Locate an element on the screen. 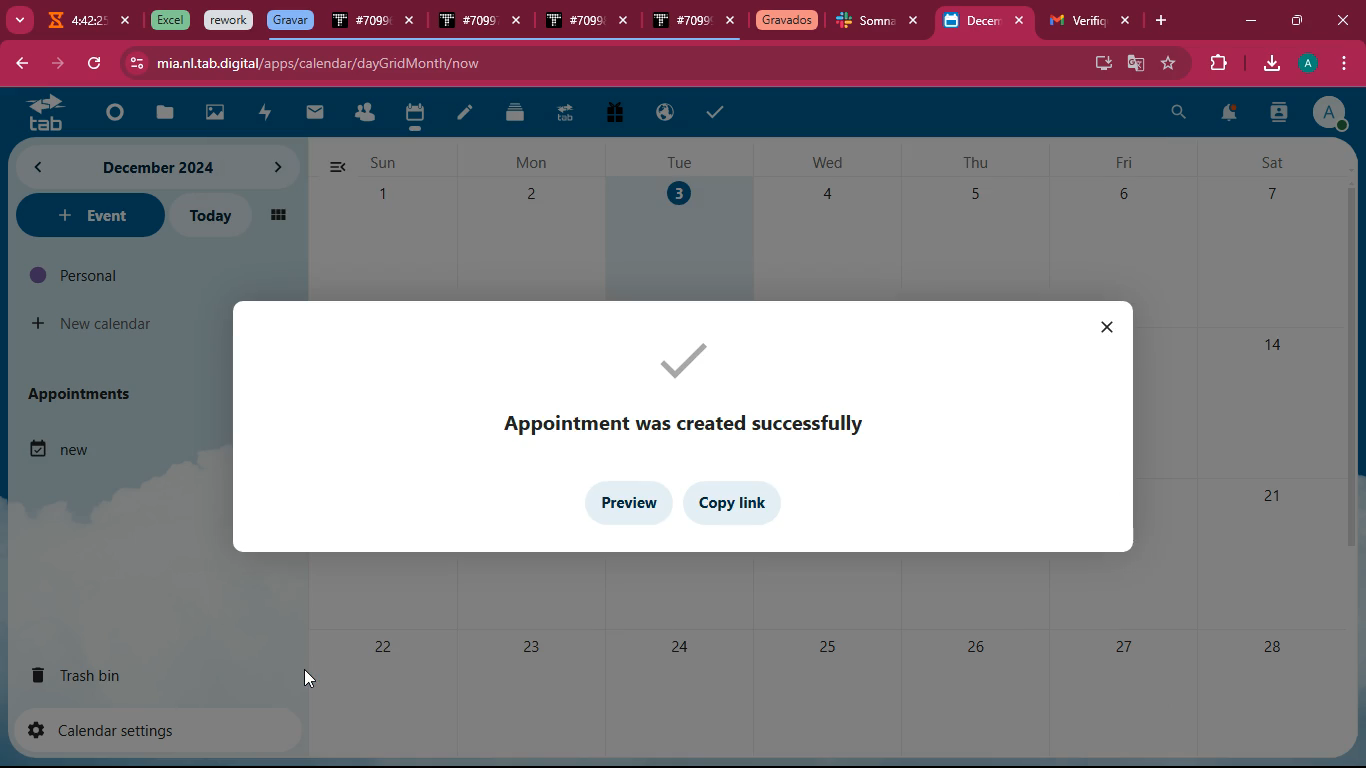 The image size is (1366, 768). mail is located at coordinates (315, 113).